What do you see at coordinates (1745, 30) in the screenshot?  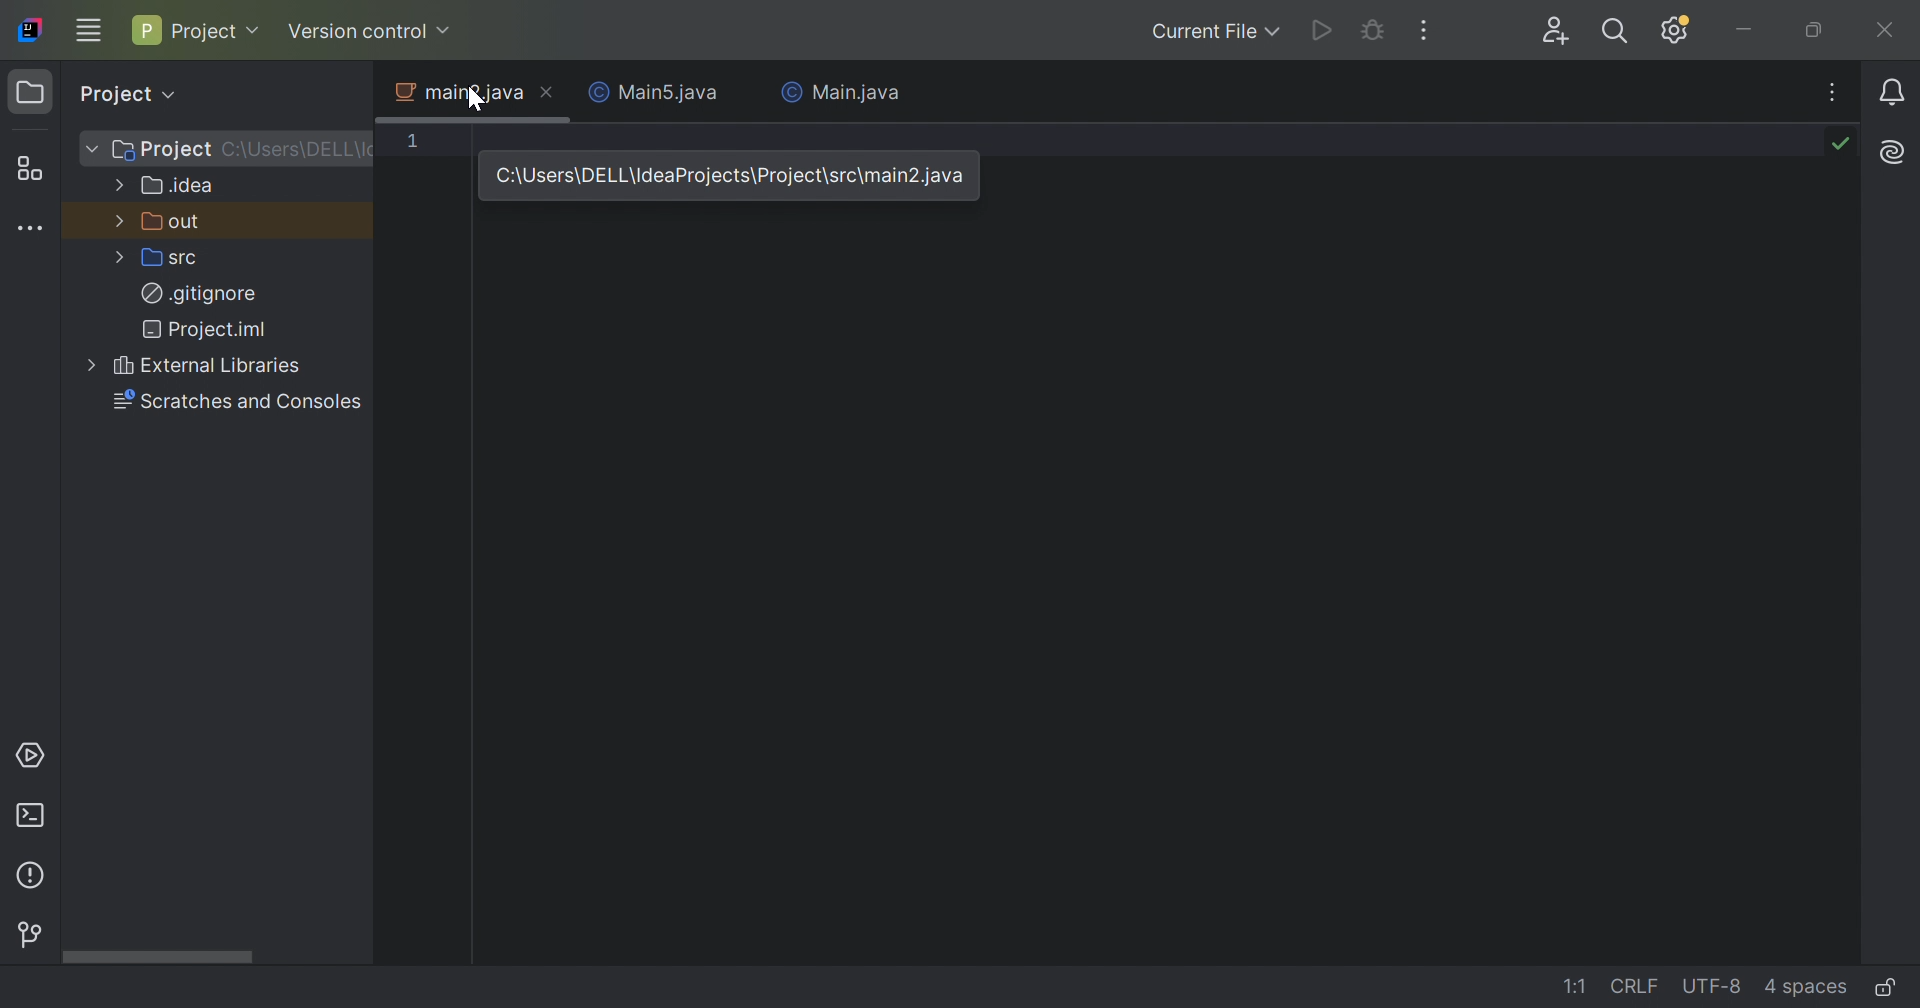 I see `Minimize` at bounding box center [1745, 30].